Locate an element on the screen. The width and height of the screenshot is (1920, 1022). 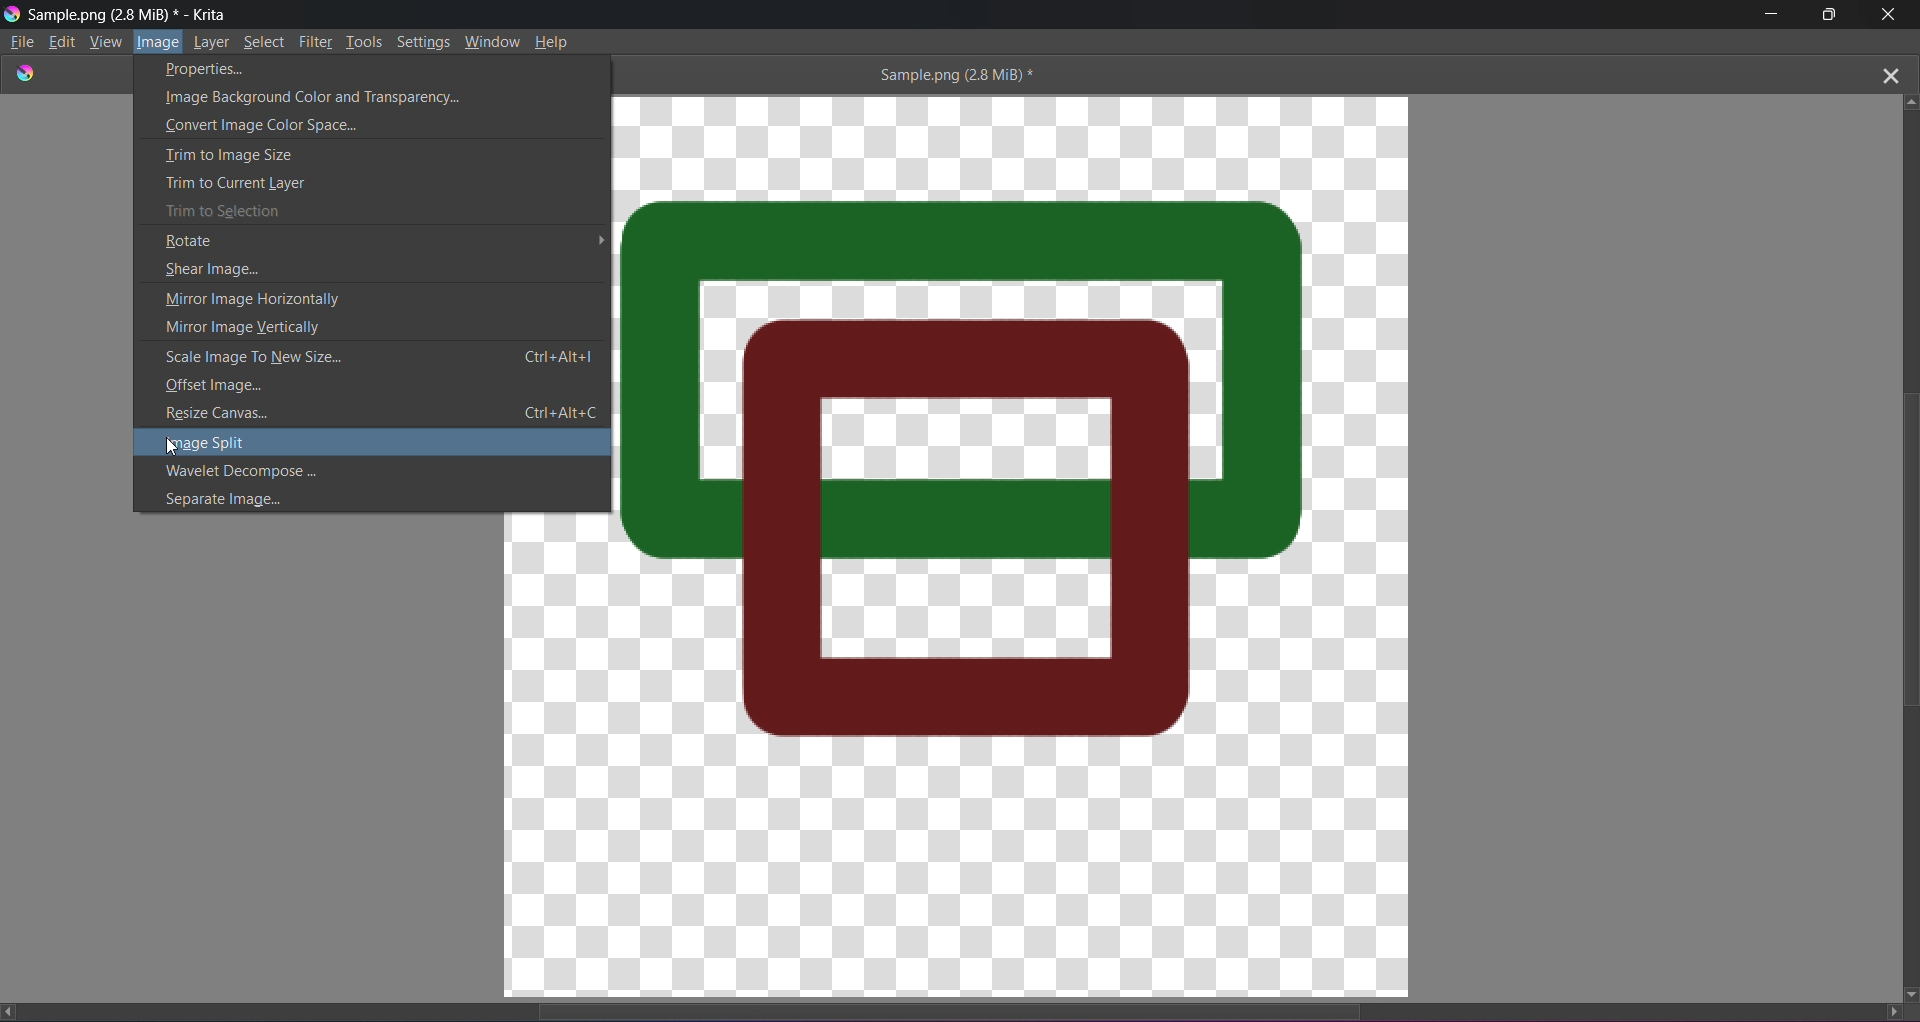
Scroll right is located at coordinates (1886, 1010).